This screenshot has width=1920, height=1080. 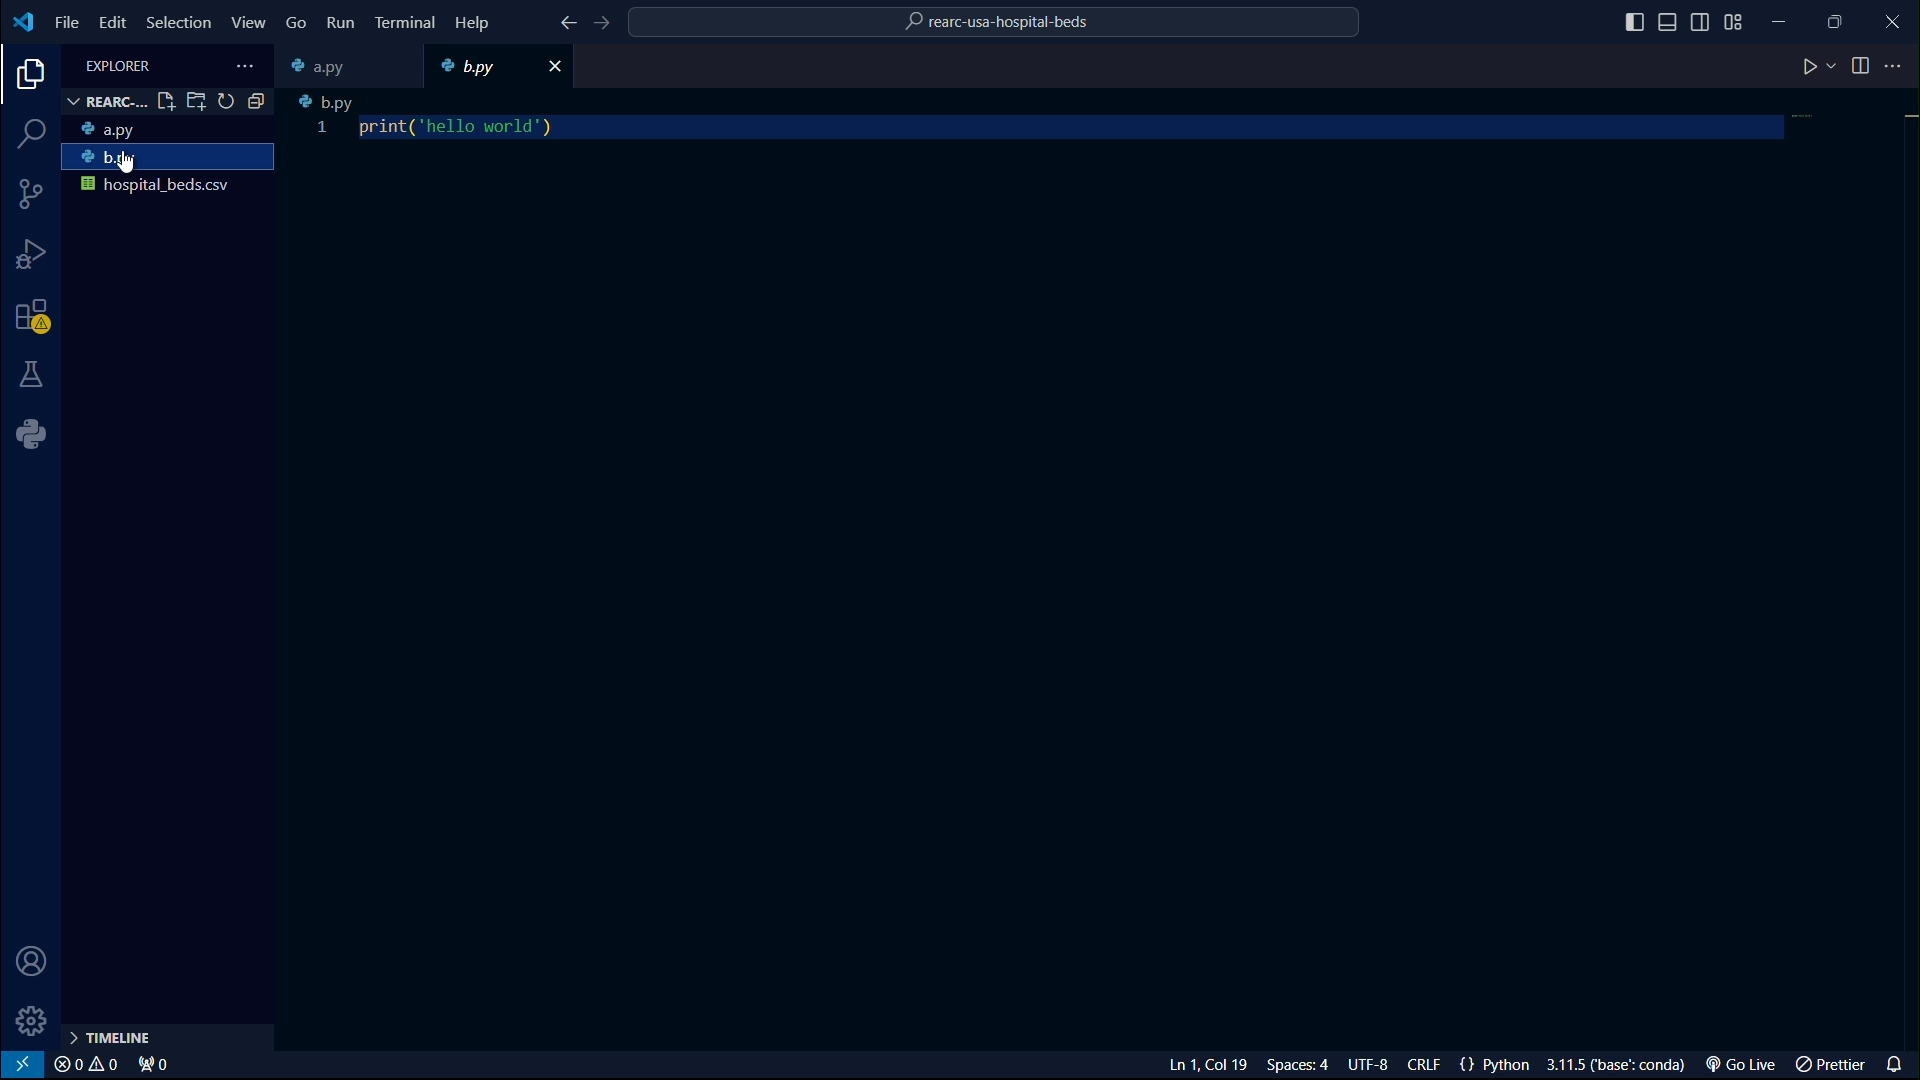 I want to click on open folder, so click(x=197, y=101).